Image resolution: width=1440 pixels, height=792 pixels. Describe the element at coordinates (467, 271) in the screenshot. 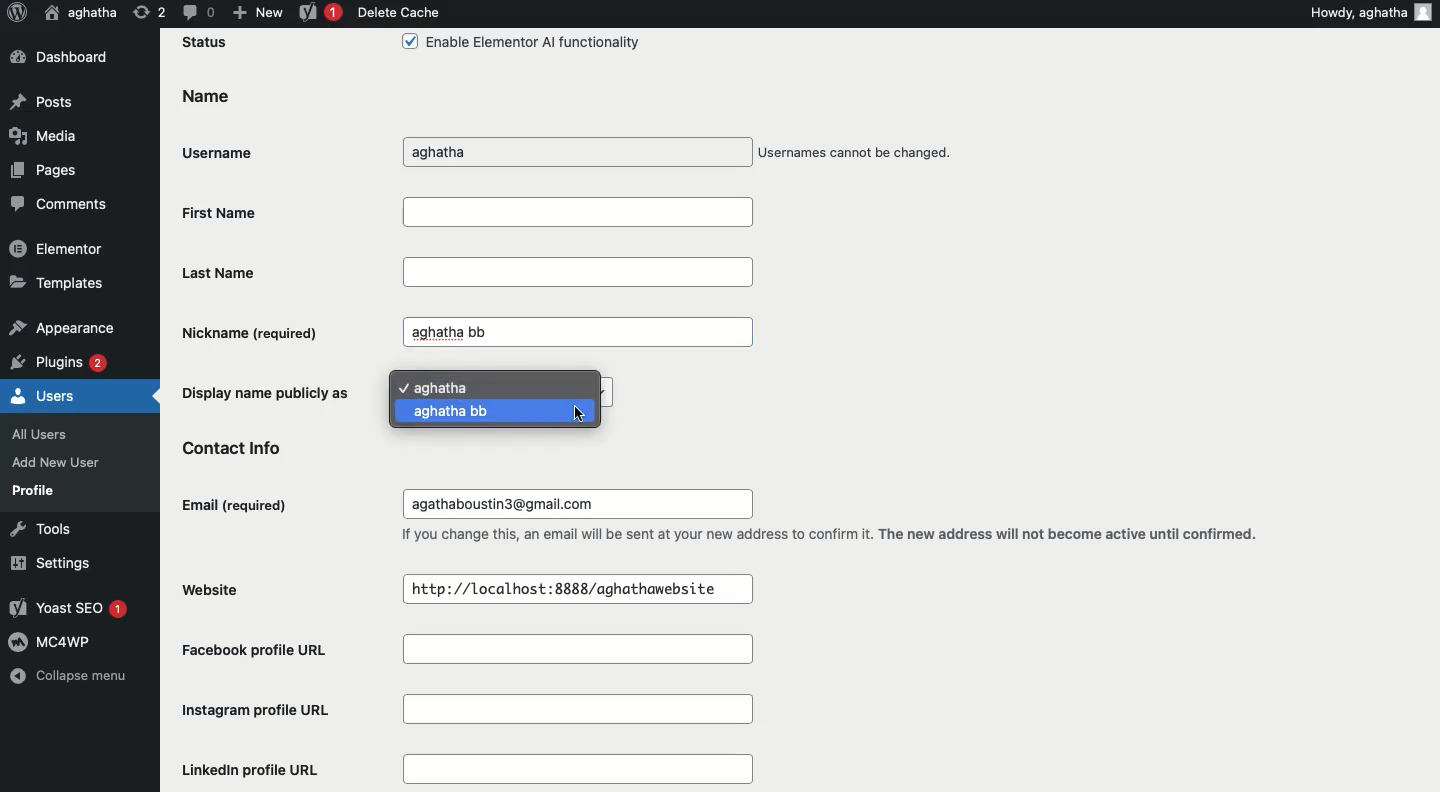

I see `Last Name` at that location.